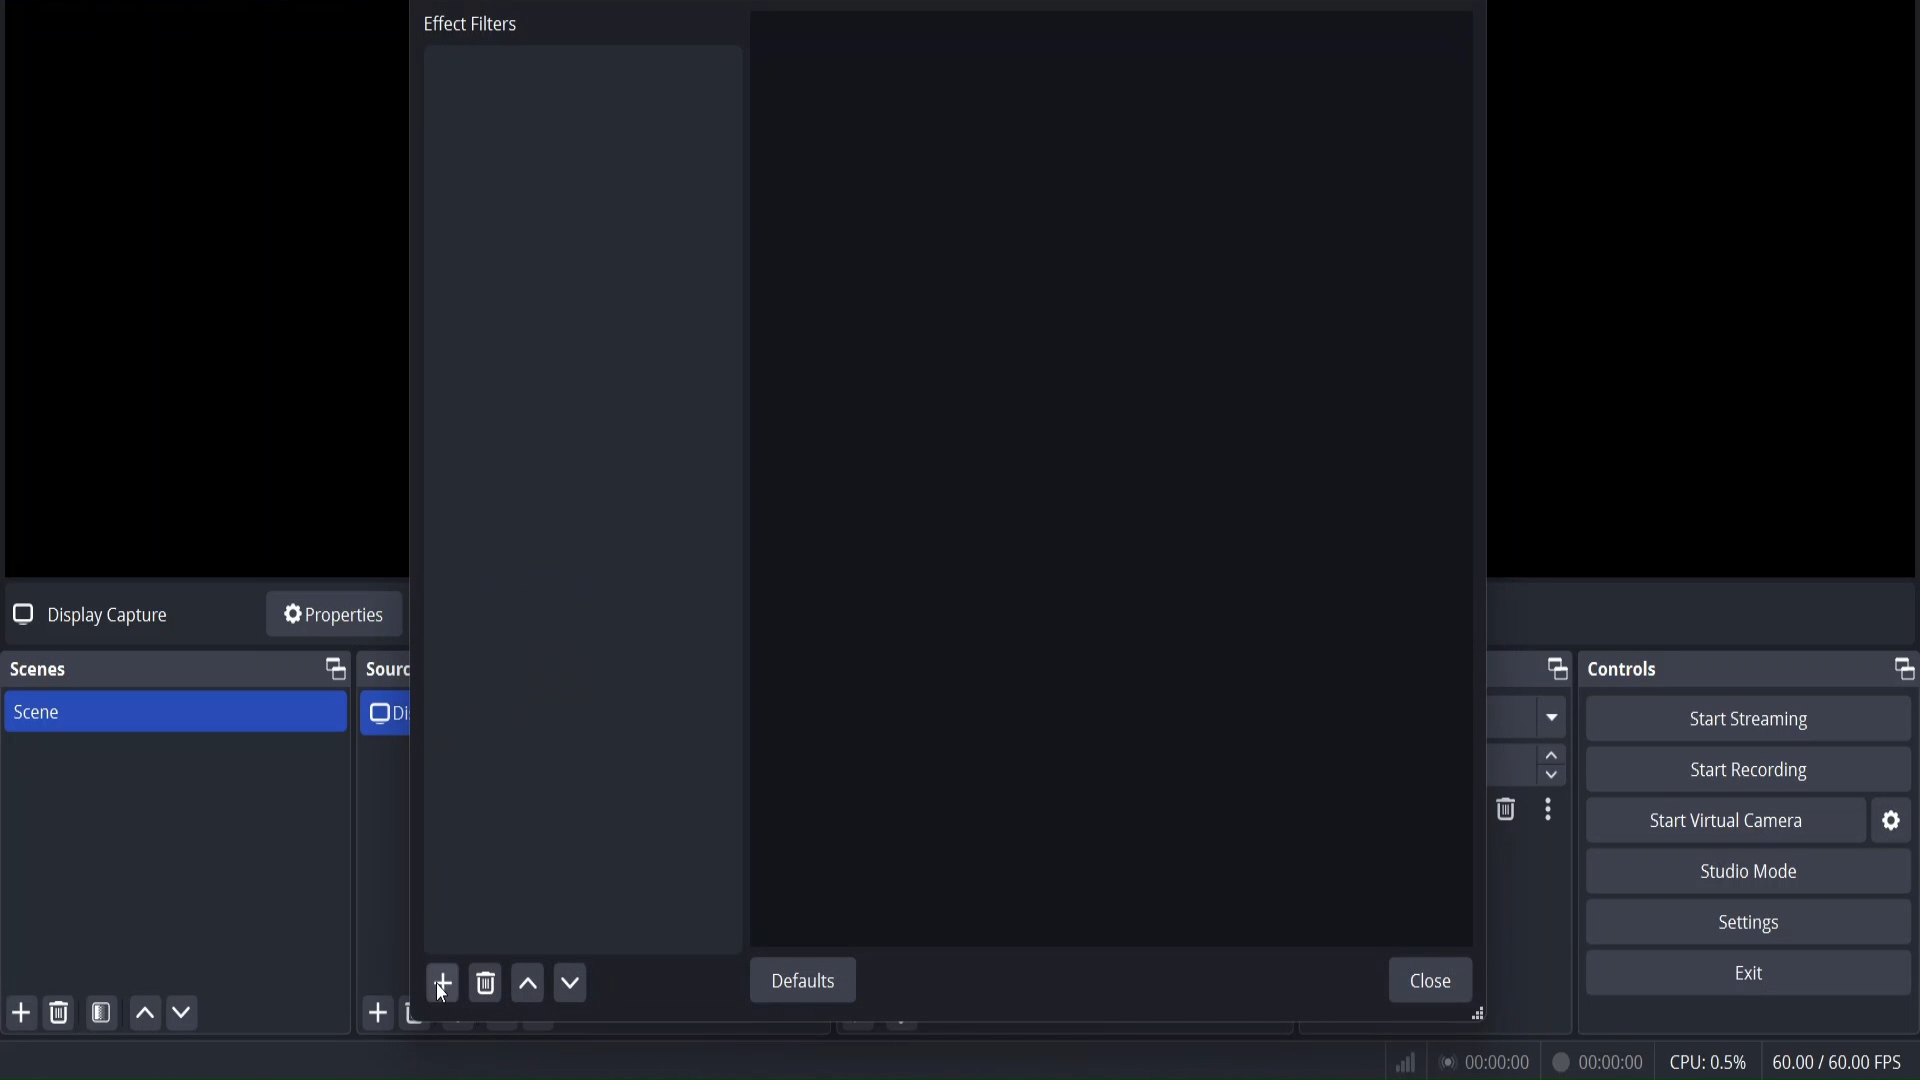 Image resolution: width=1920 pixels, height=1080 pixels. What do you see at coordinates (1751, 719) in the screenshot?
I see `start streaming` at bounding box center [1751, 719].